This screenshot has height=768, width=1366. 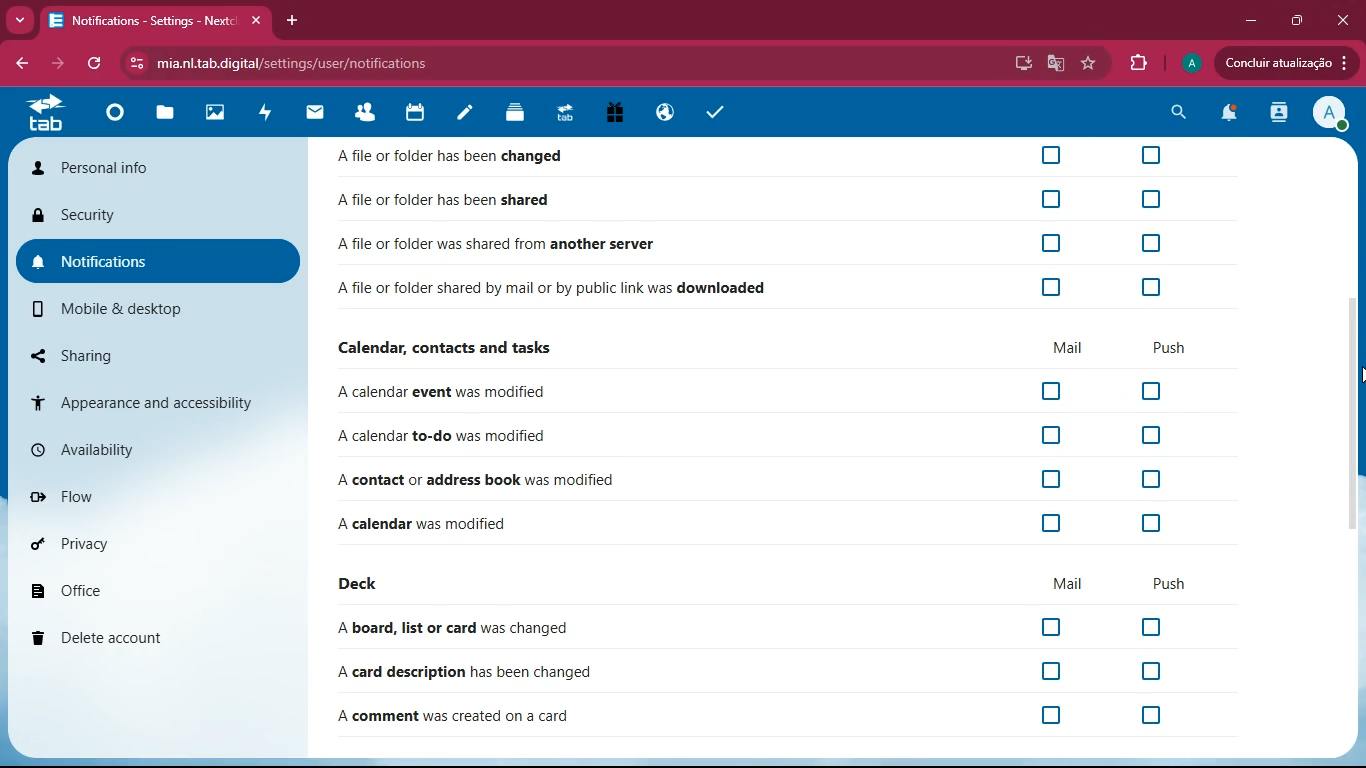 I want to click on profile, so click(x=1192, y=63).